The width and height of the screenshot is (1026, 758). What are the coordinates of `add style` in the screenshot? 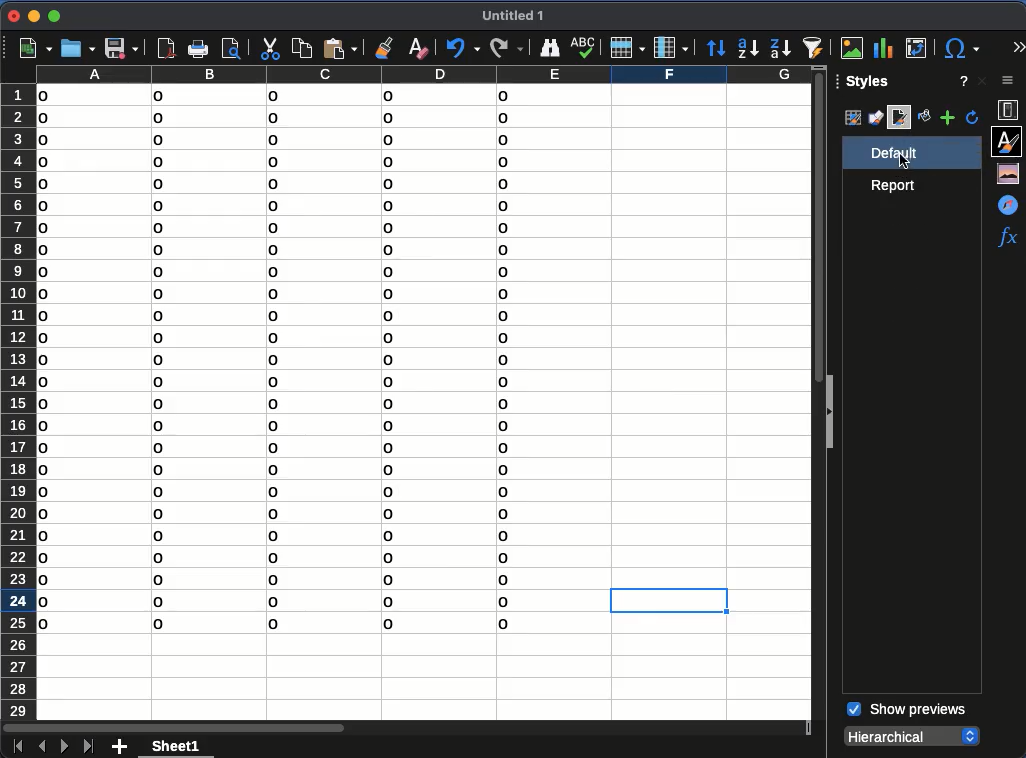 It's located at (948, 119).